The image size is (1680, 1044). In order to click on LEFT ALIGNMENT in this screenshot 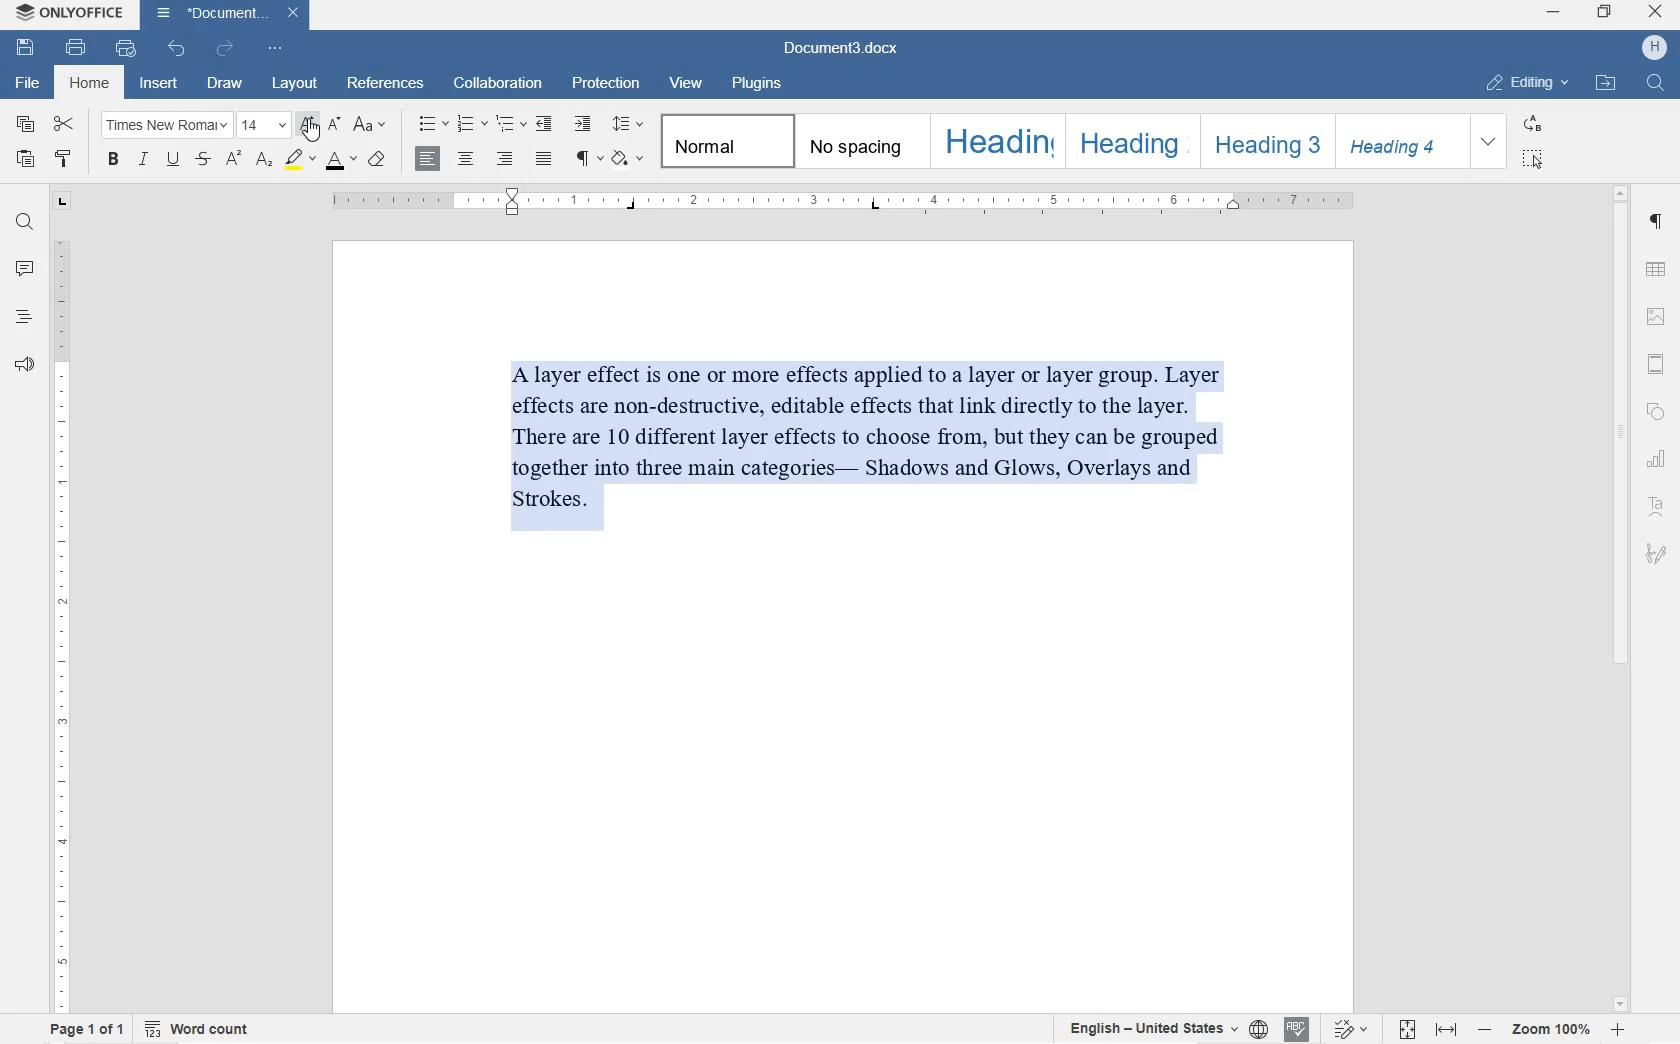, I will do `click(430, 158)`.